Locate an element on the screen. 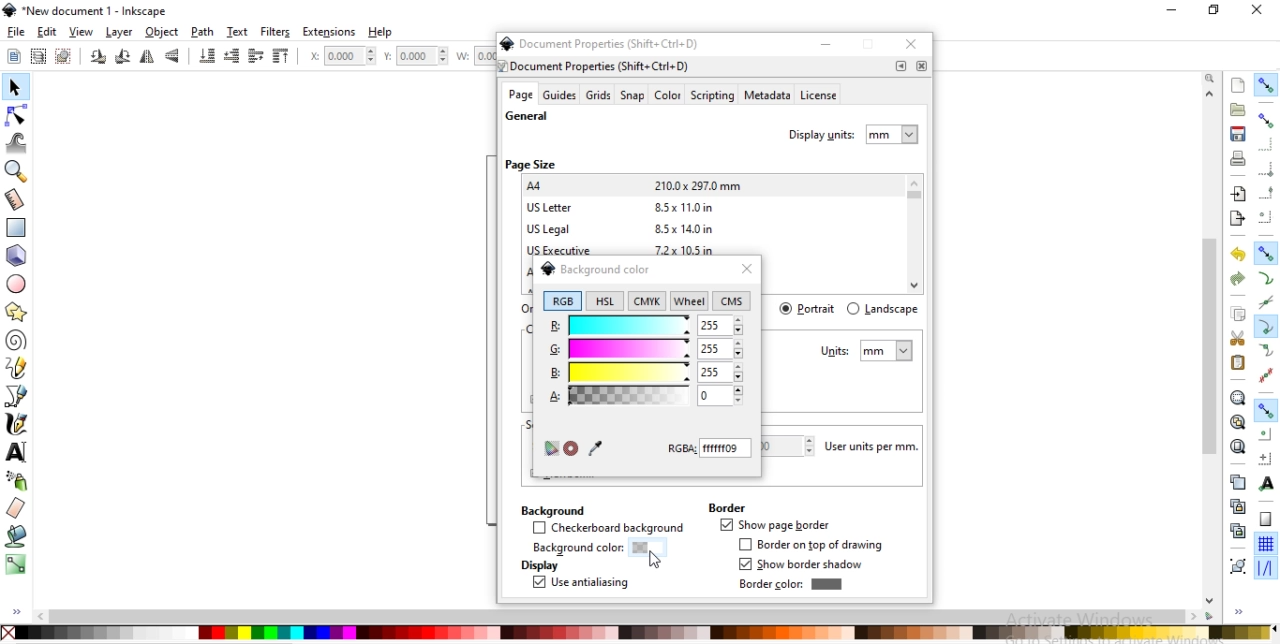  raise selection to top is located at coordinates (281, 57).